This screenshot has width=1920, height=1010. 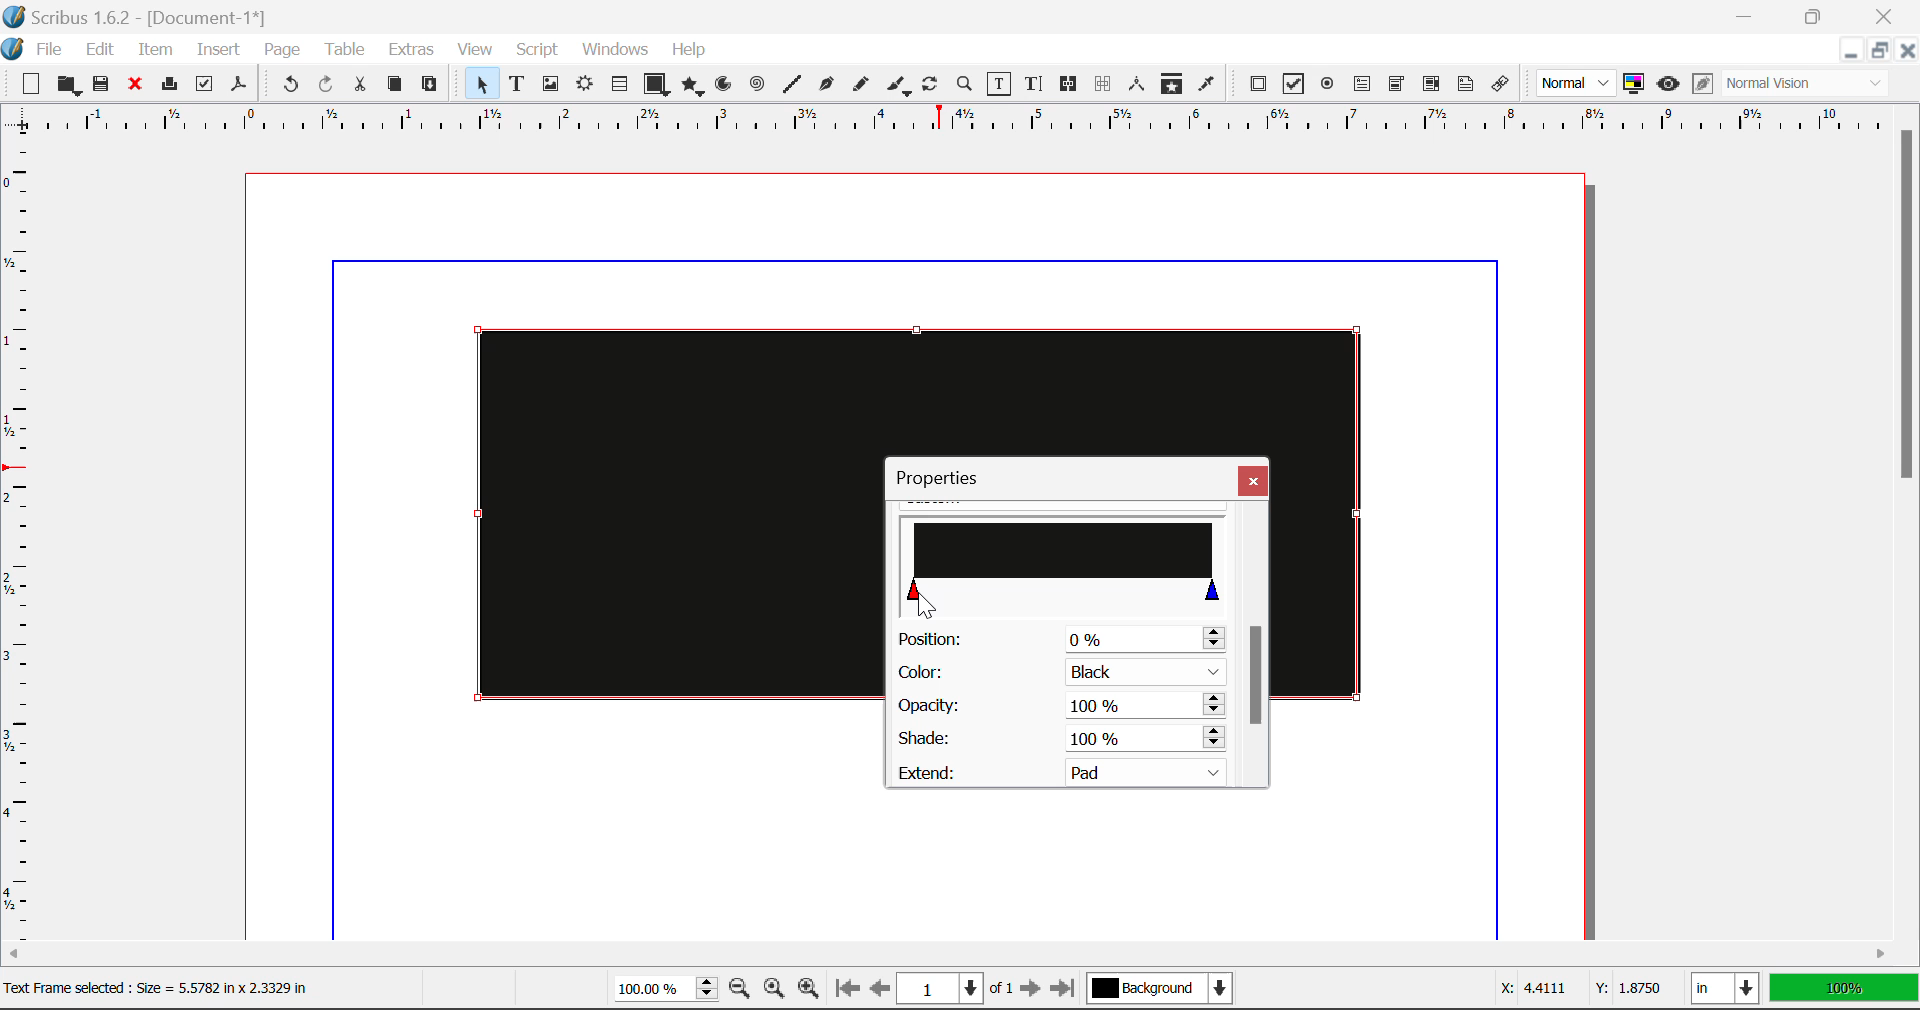 I want to click on Item, so click(x=156, y=52).